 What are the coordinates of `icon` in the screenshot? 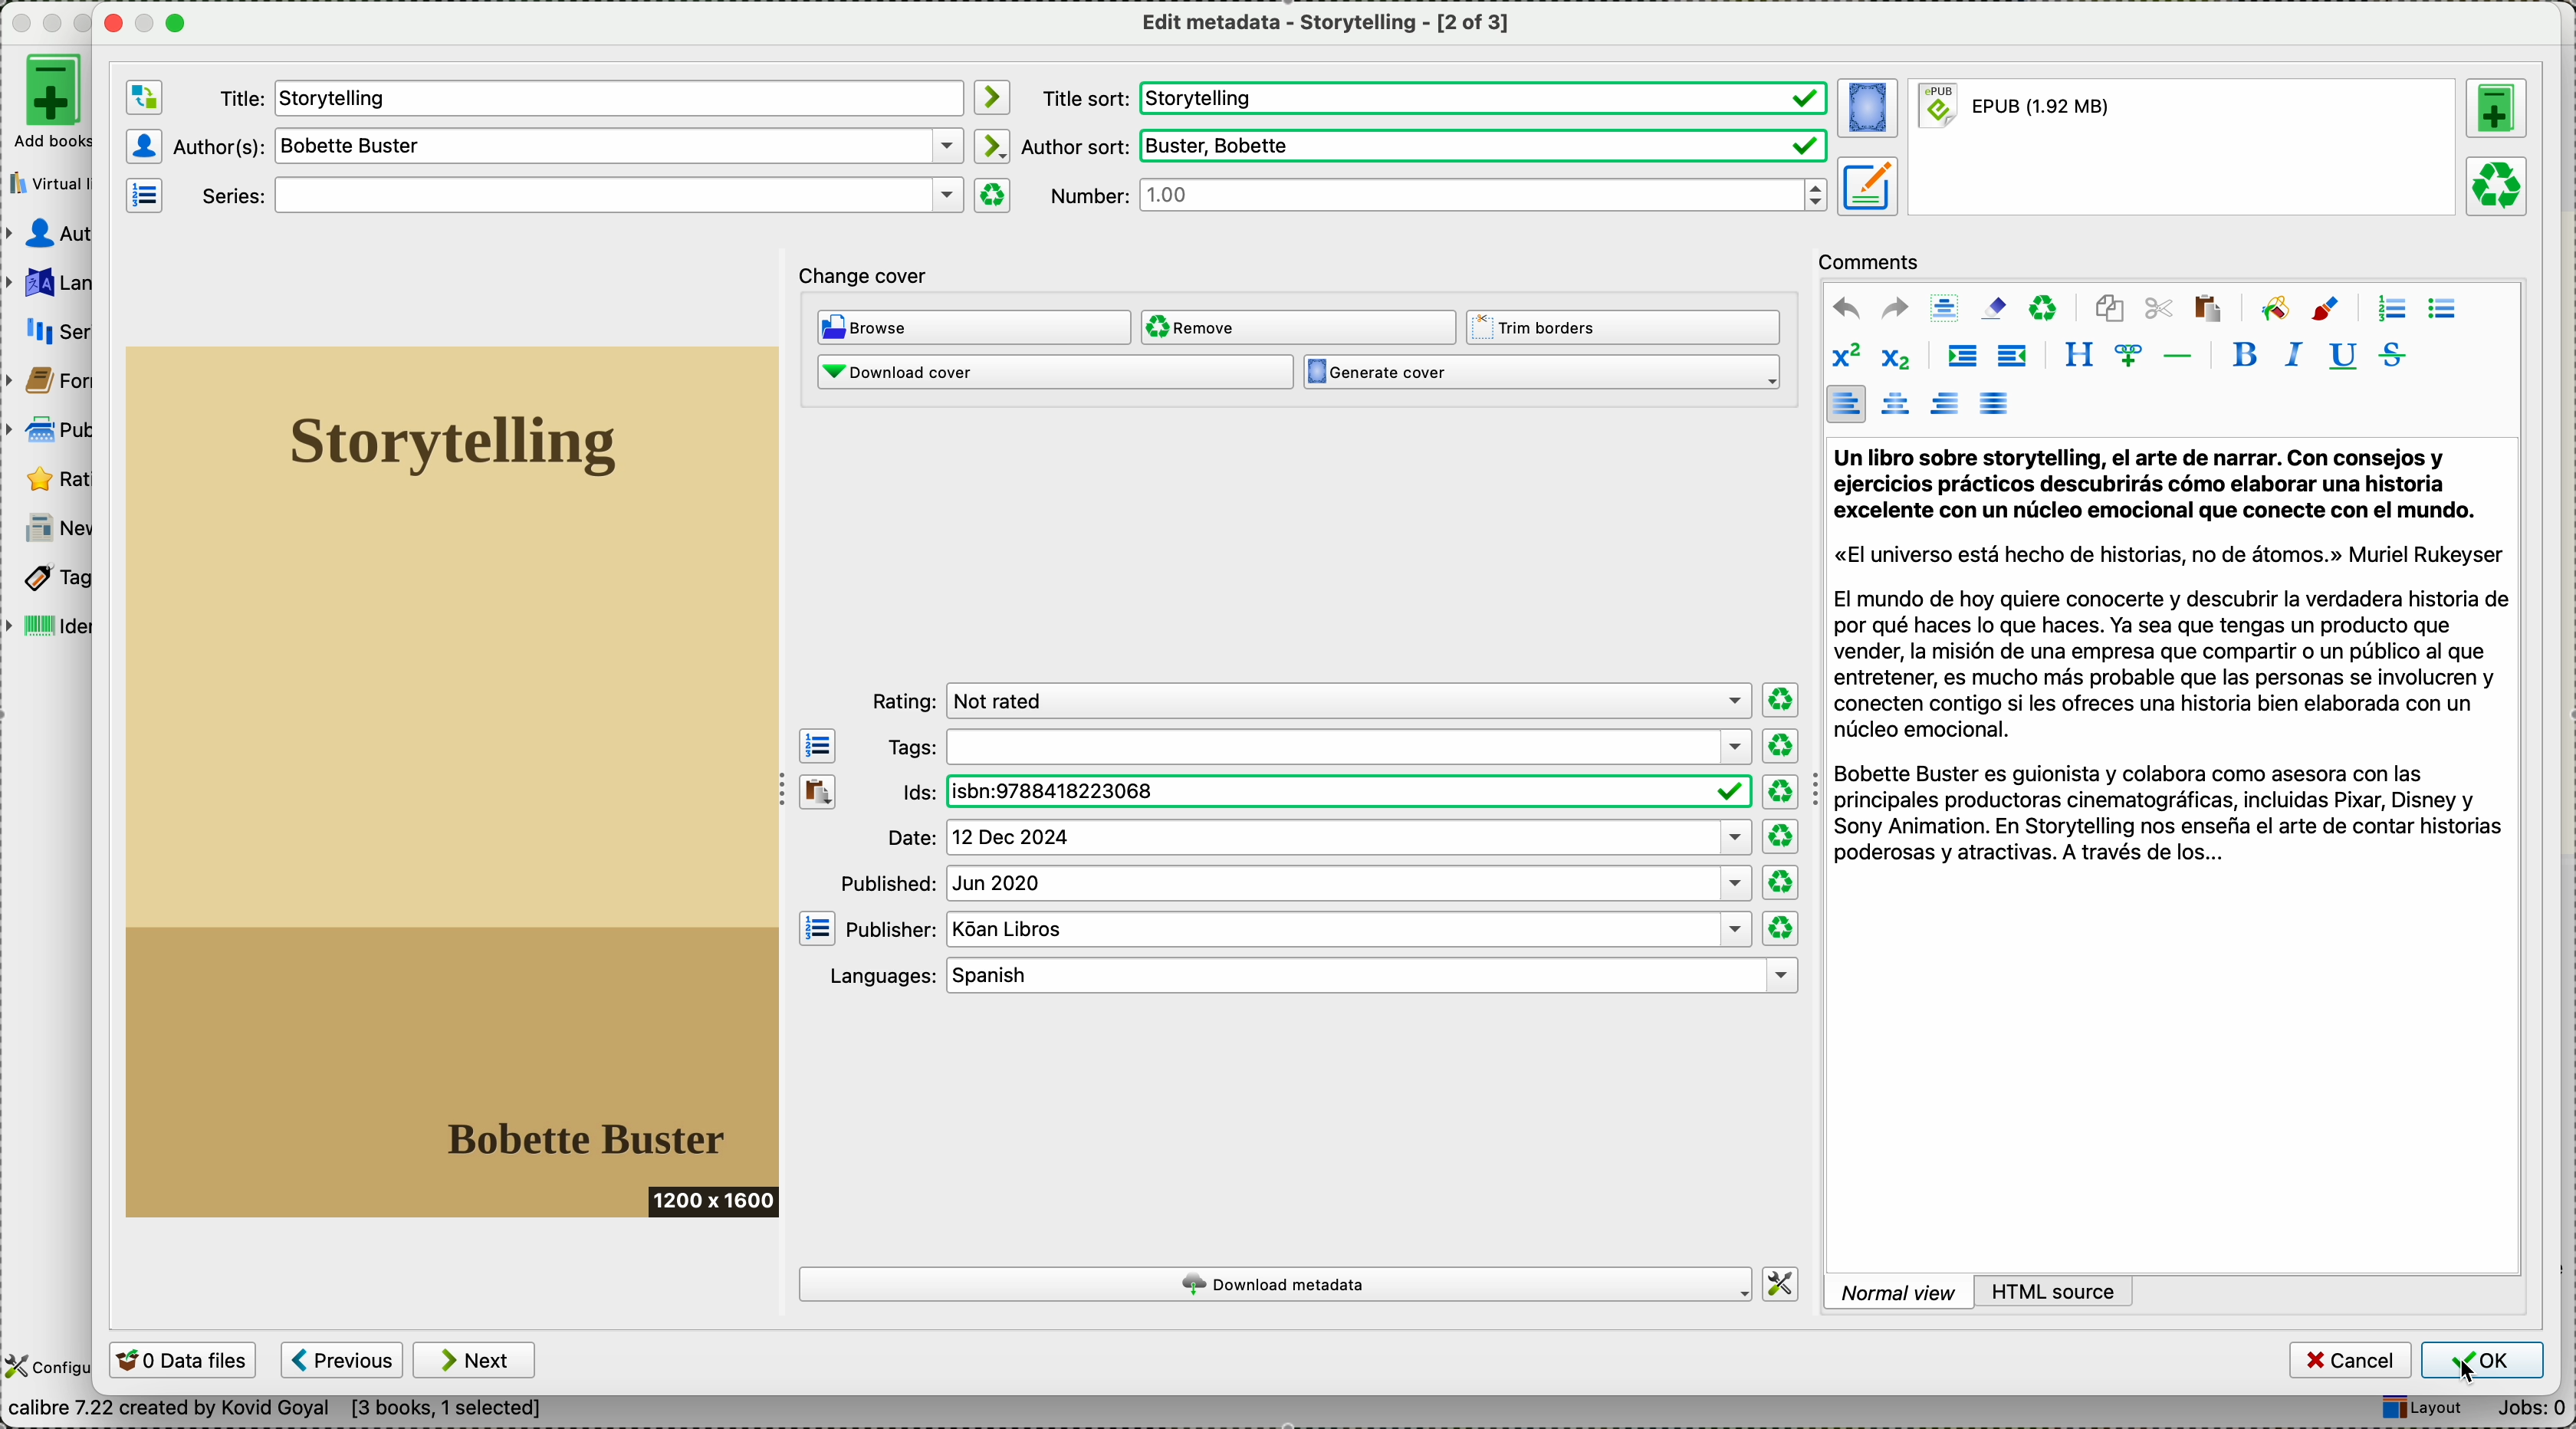 It's located at (2327, 309).